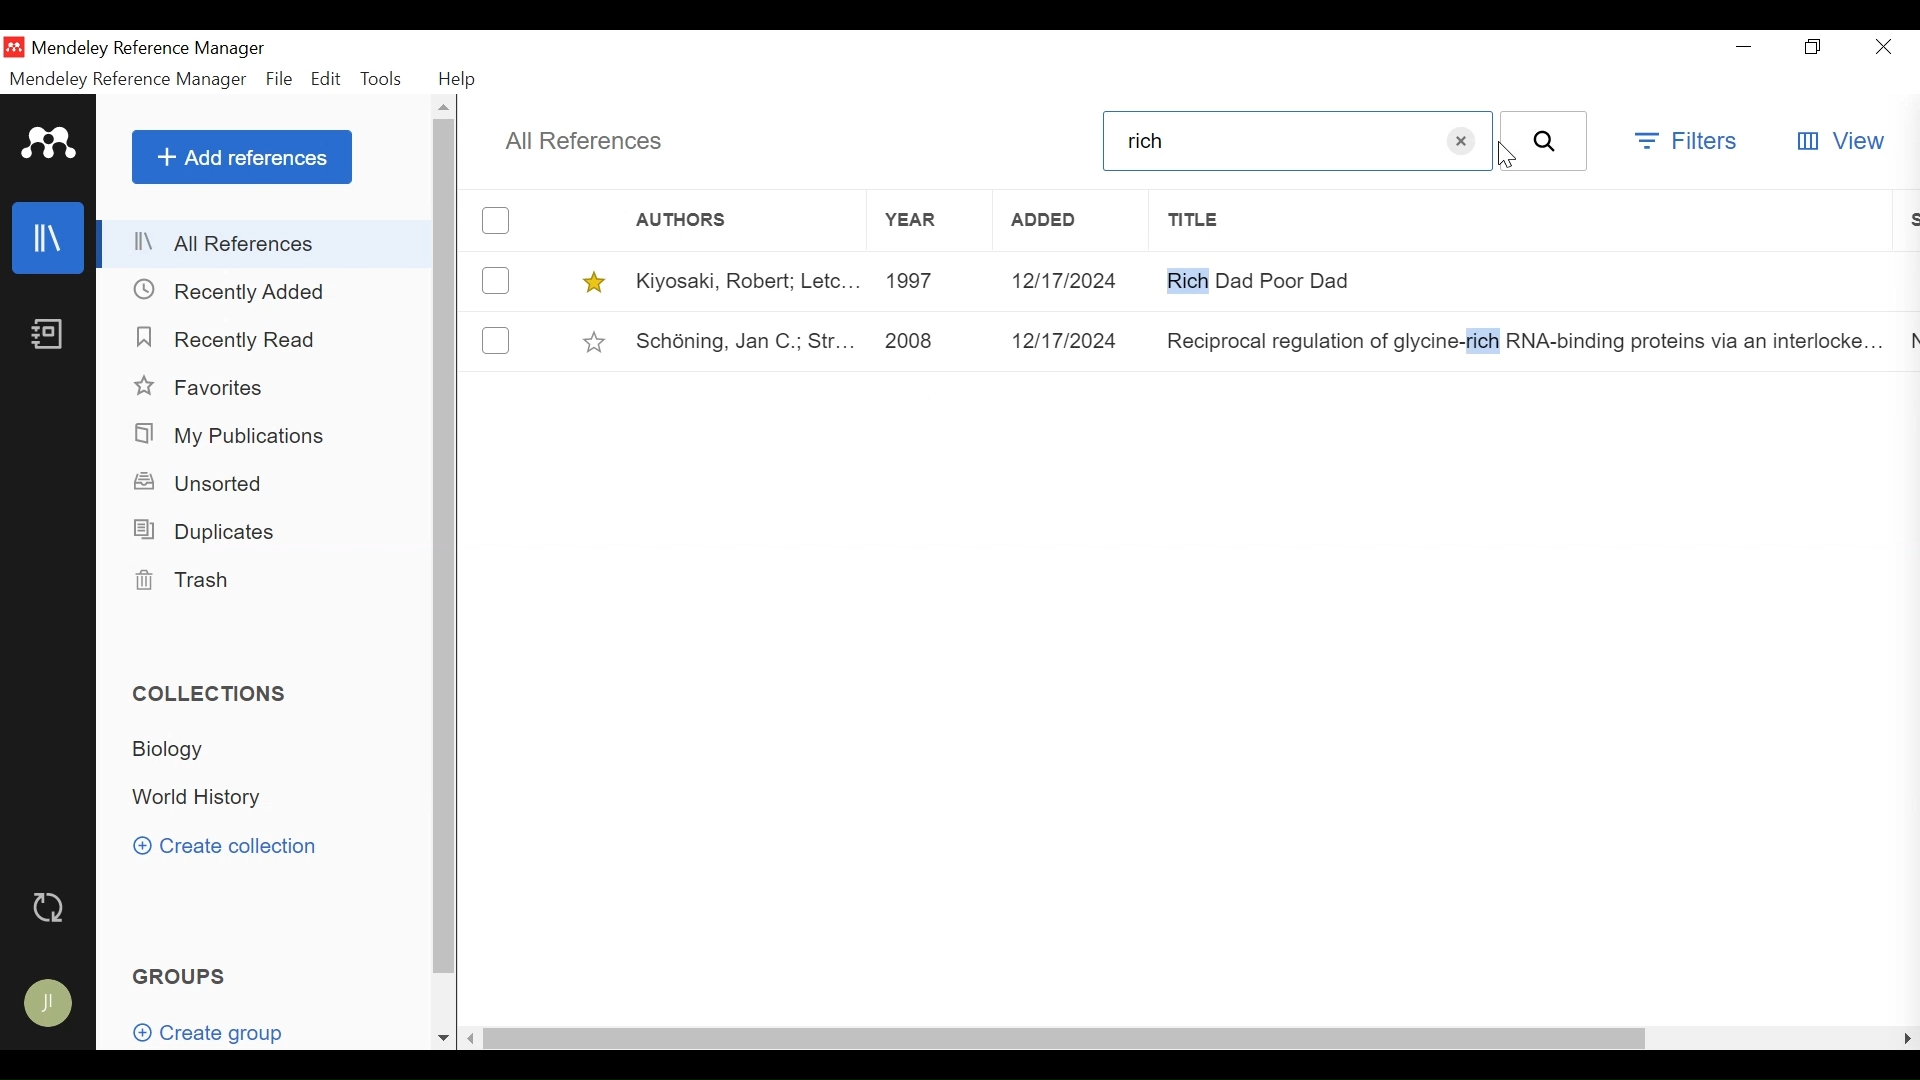 The height and width of the screenshot is (1080, 1920). Describe the element at coordinates (1528, 221) in the screenshot. I see `Title` at that location.